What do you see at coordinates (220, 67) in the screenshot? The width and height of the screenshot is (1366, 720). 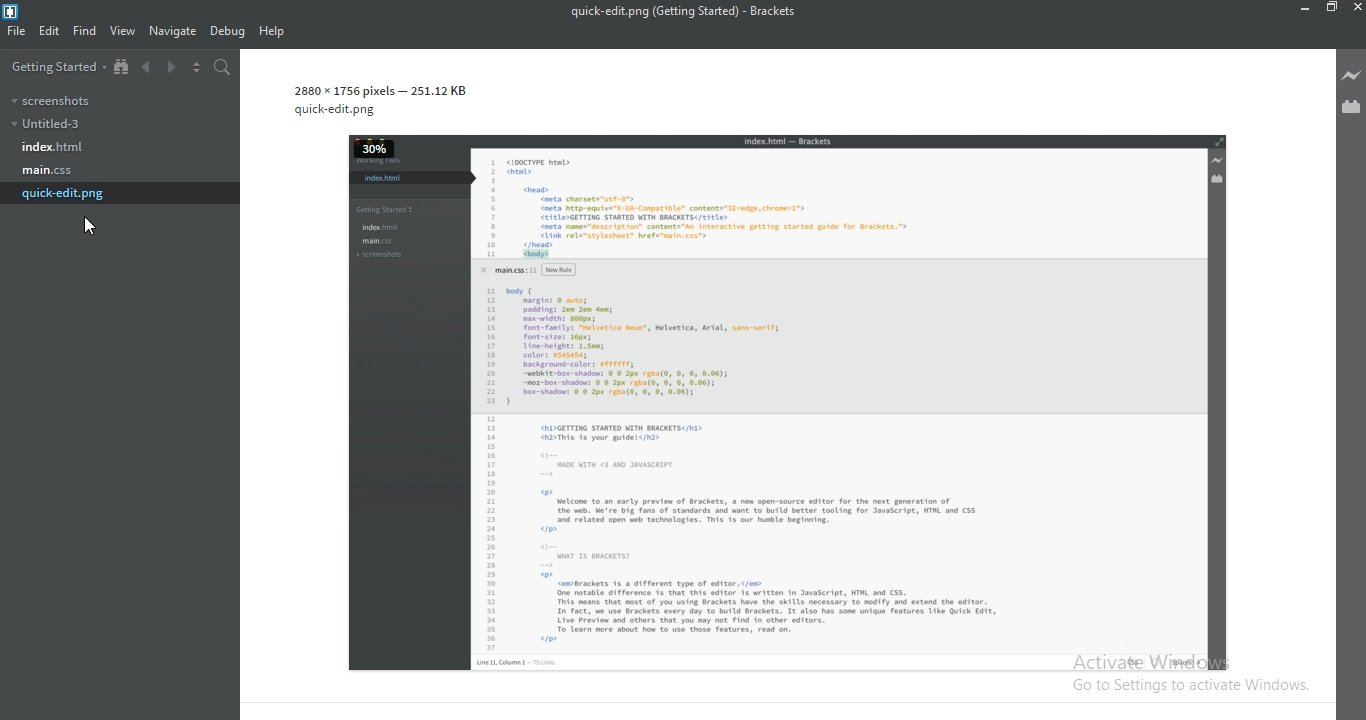 I see `search` at bounding box center [220, 67].